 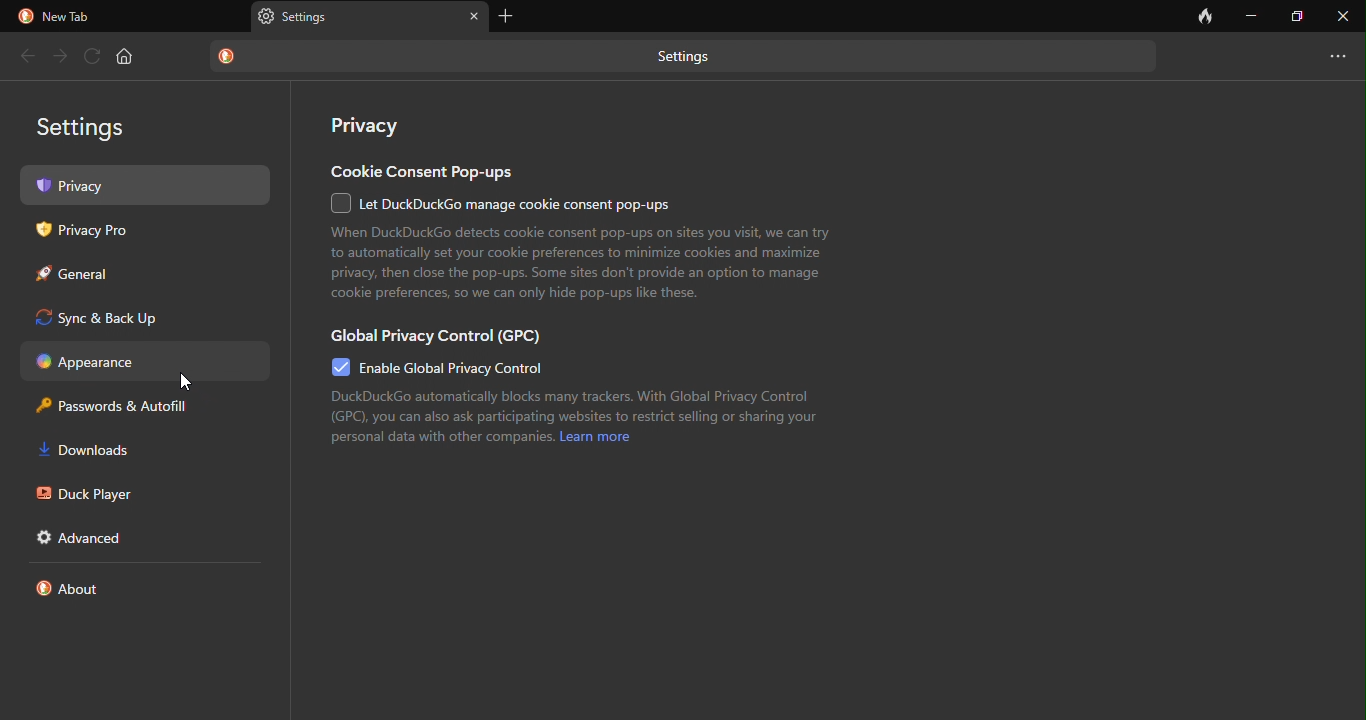 I want to click on forward, so click(x=58, y=53).